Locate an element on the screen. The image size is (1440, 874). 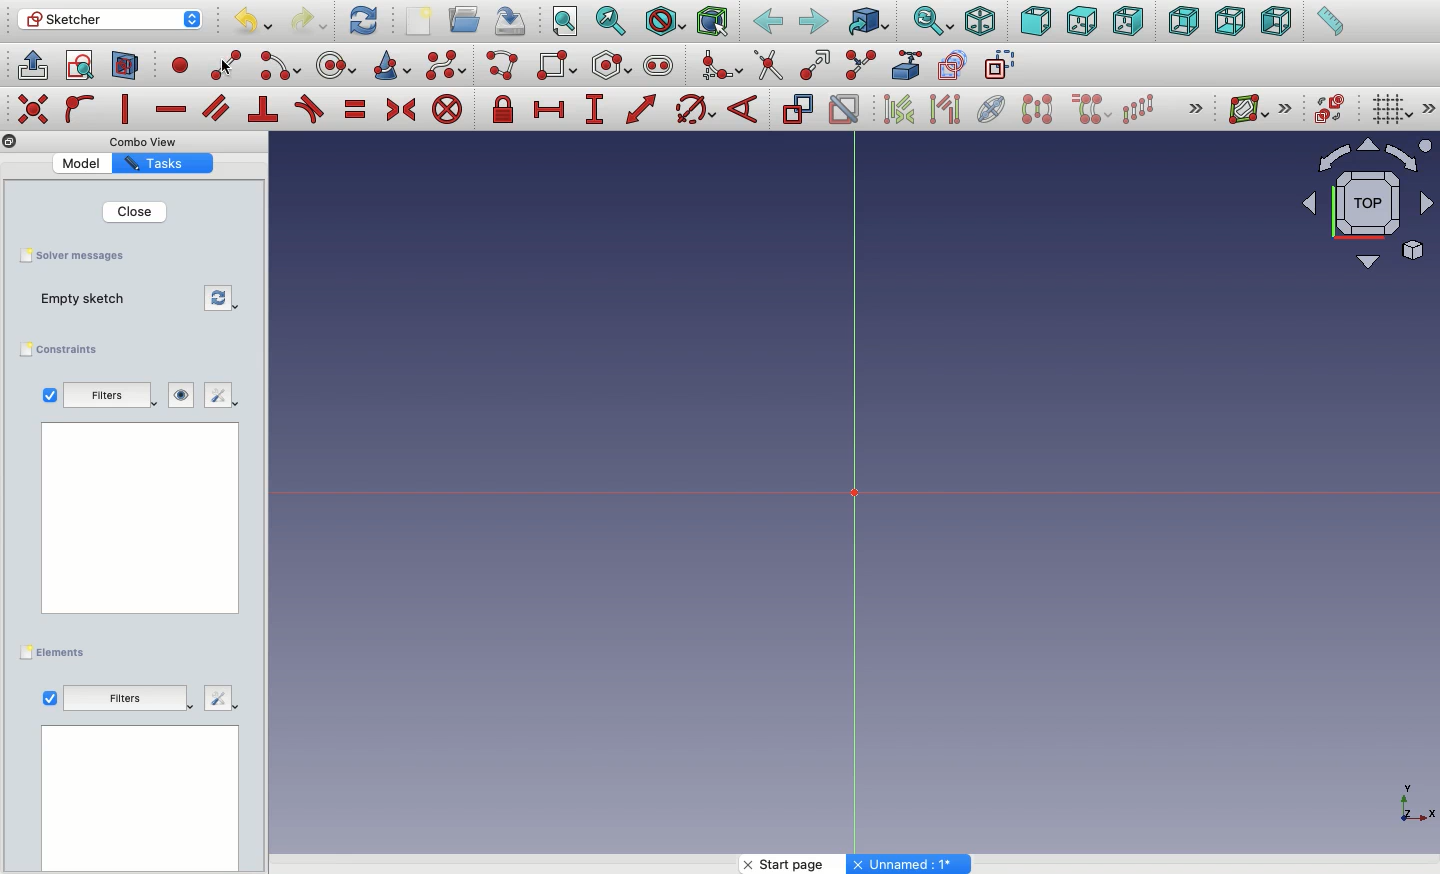
Rectangle is located at coordinates (559, 66).